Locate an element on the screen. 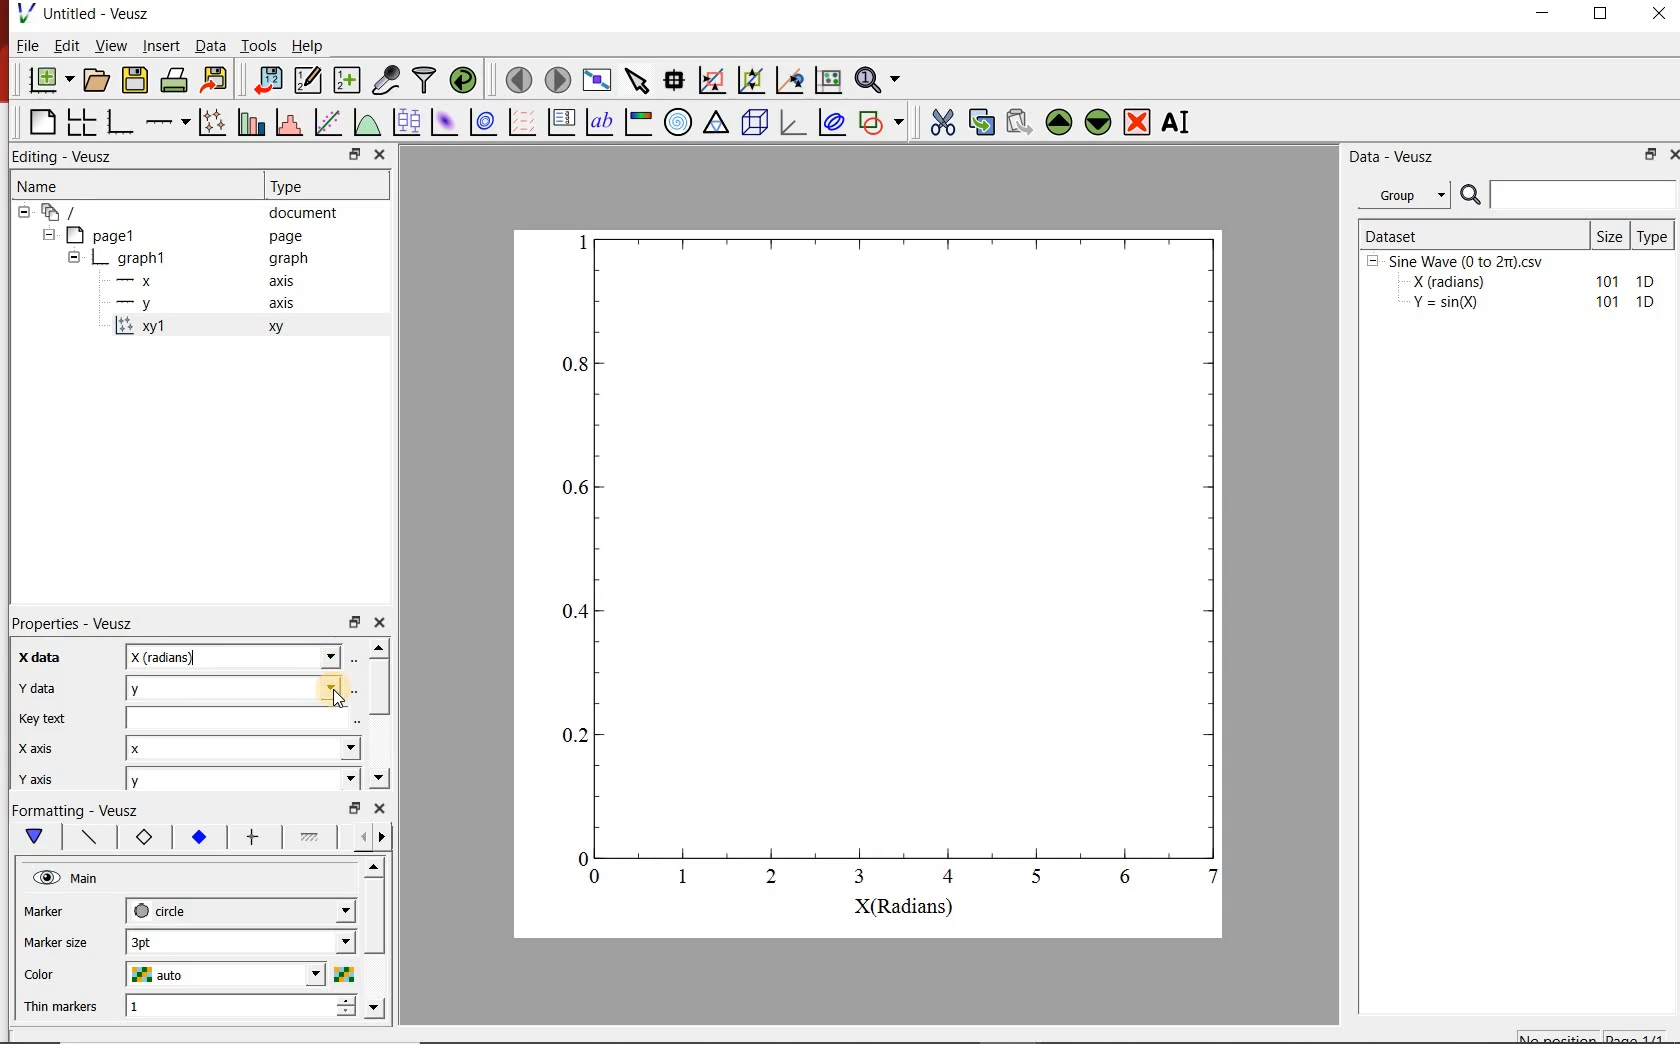  hit a function is located at coordinates (330, 122).